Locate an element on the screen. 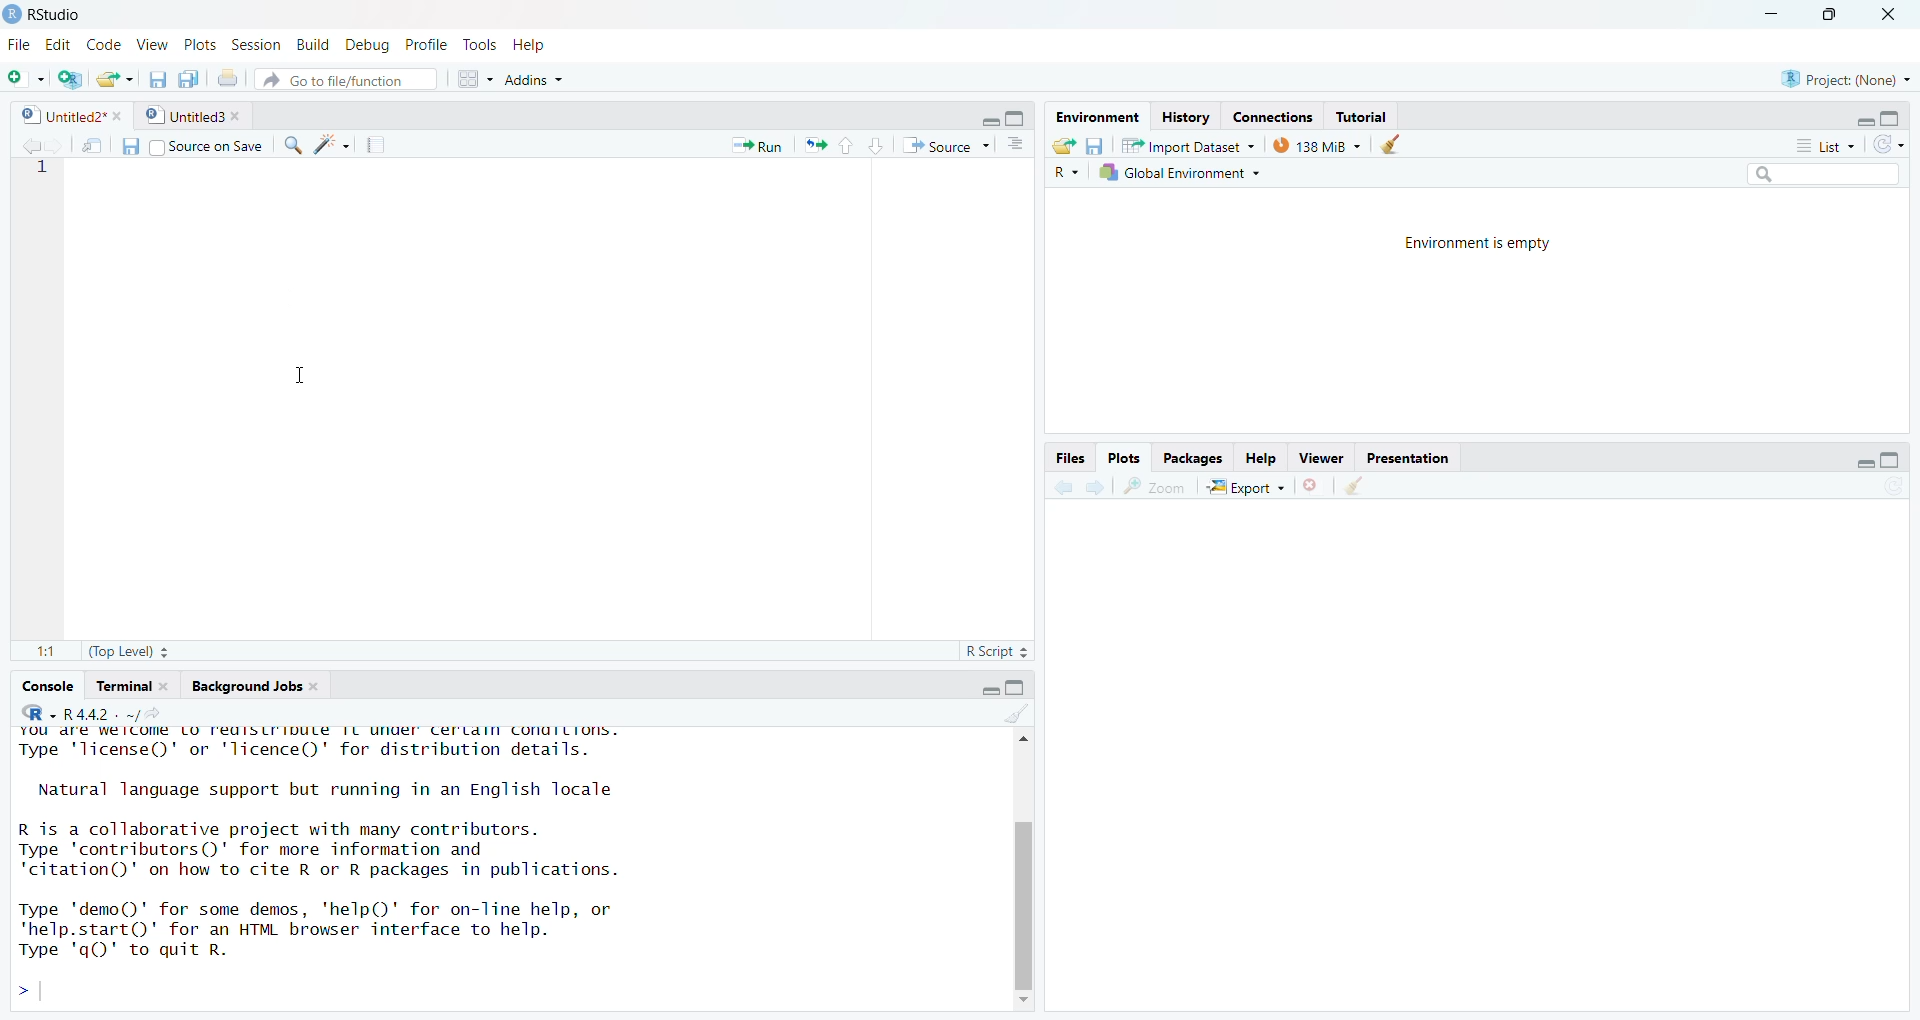 This screenshot has height=1020, width=1920. ackground Jobs is located at coordinates (247, 688).